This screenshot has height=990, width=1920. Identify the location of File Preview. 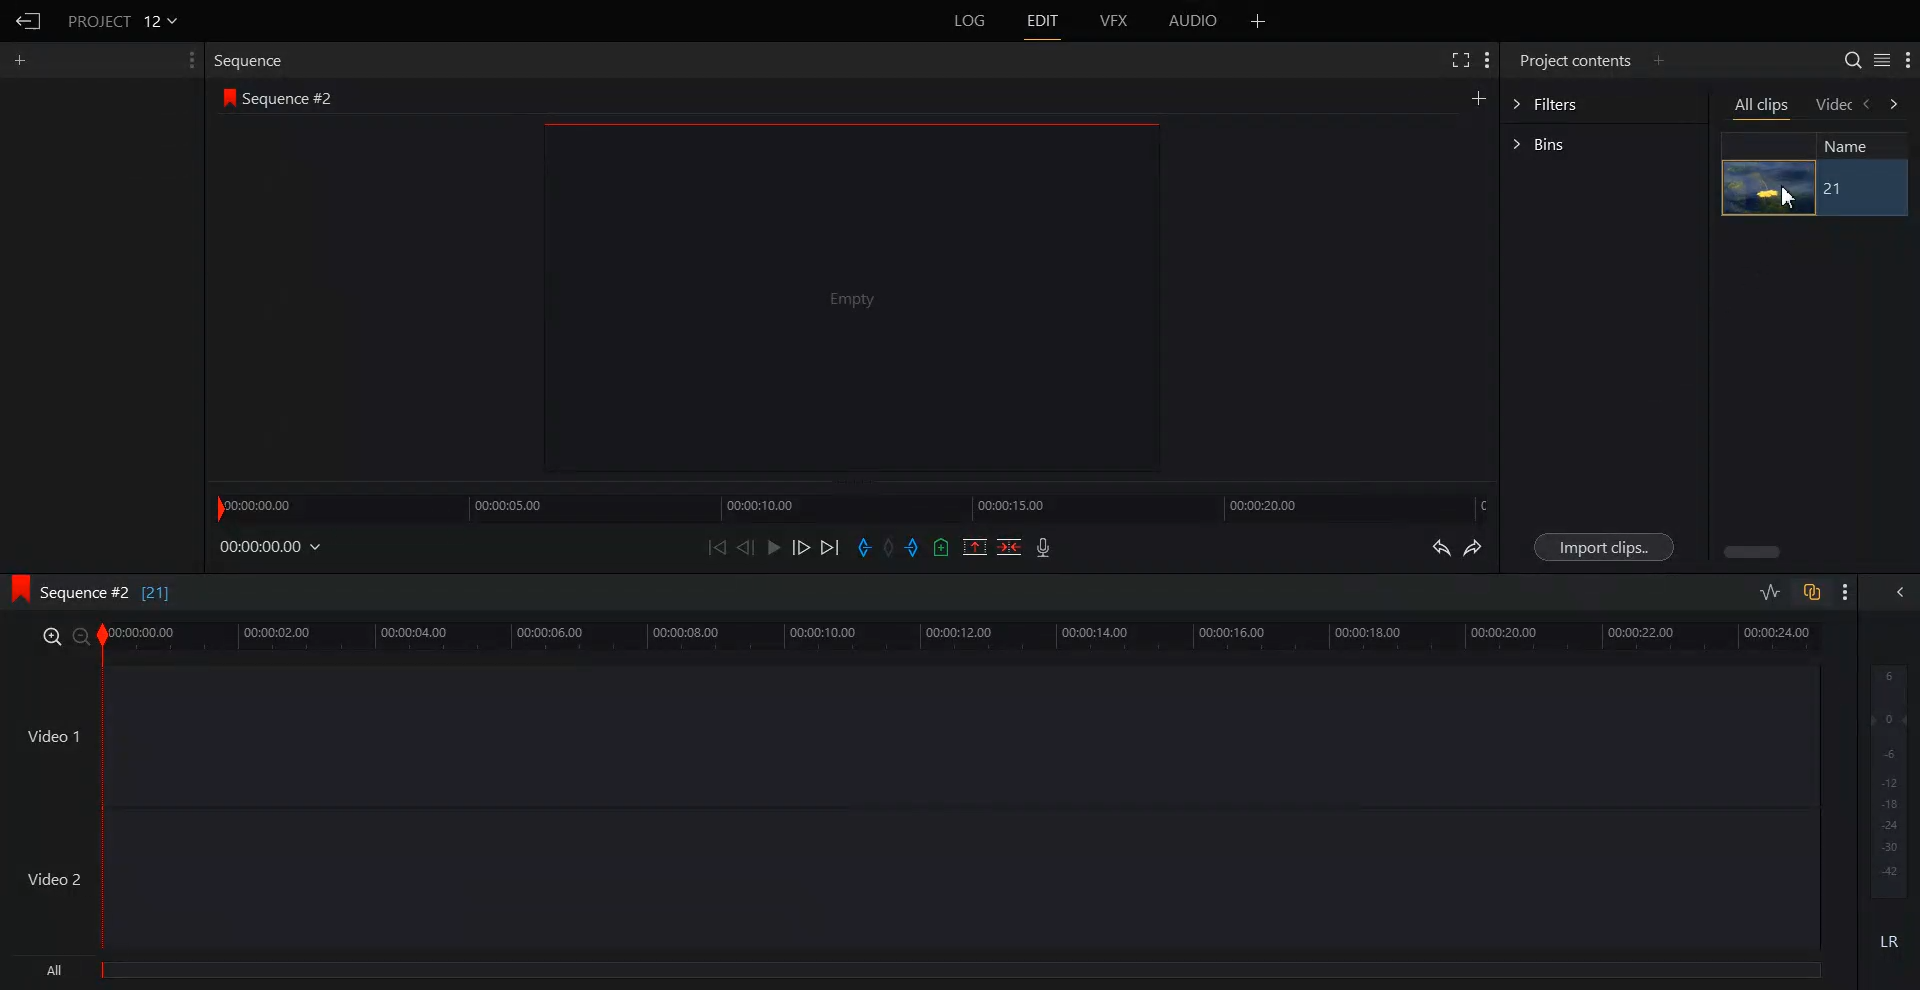
(840, 298).